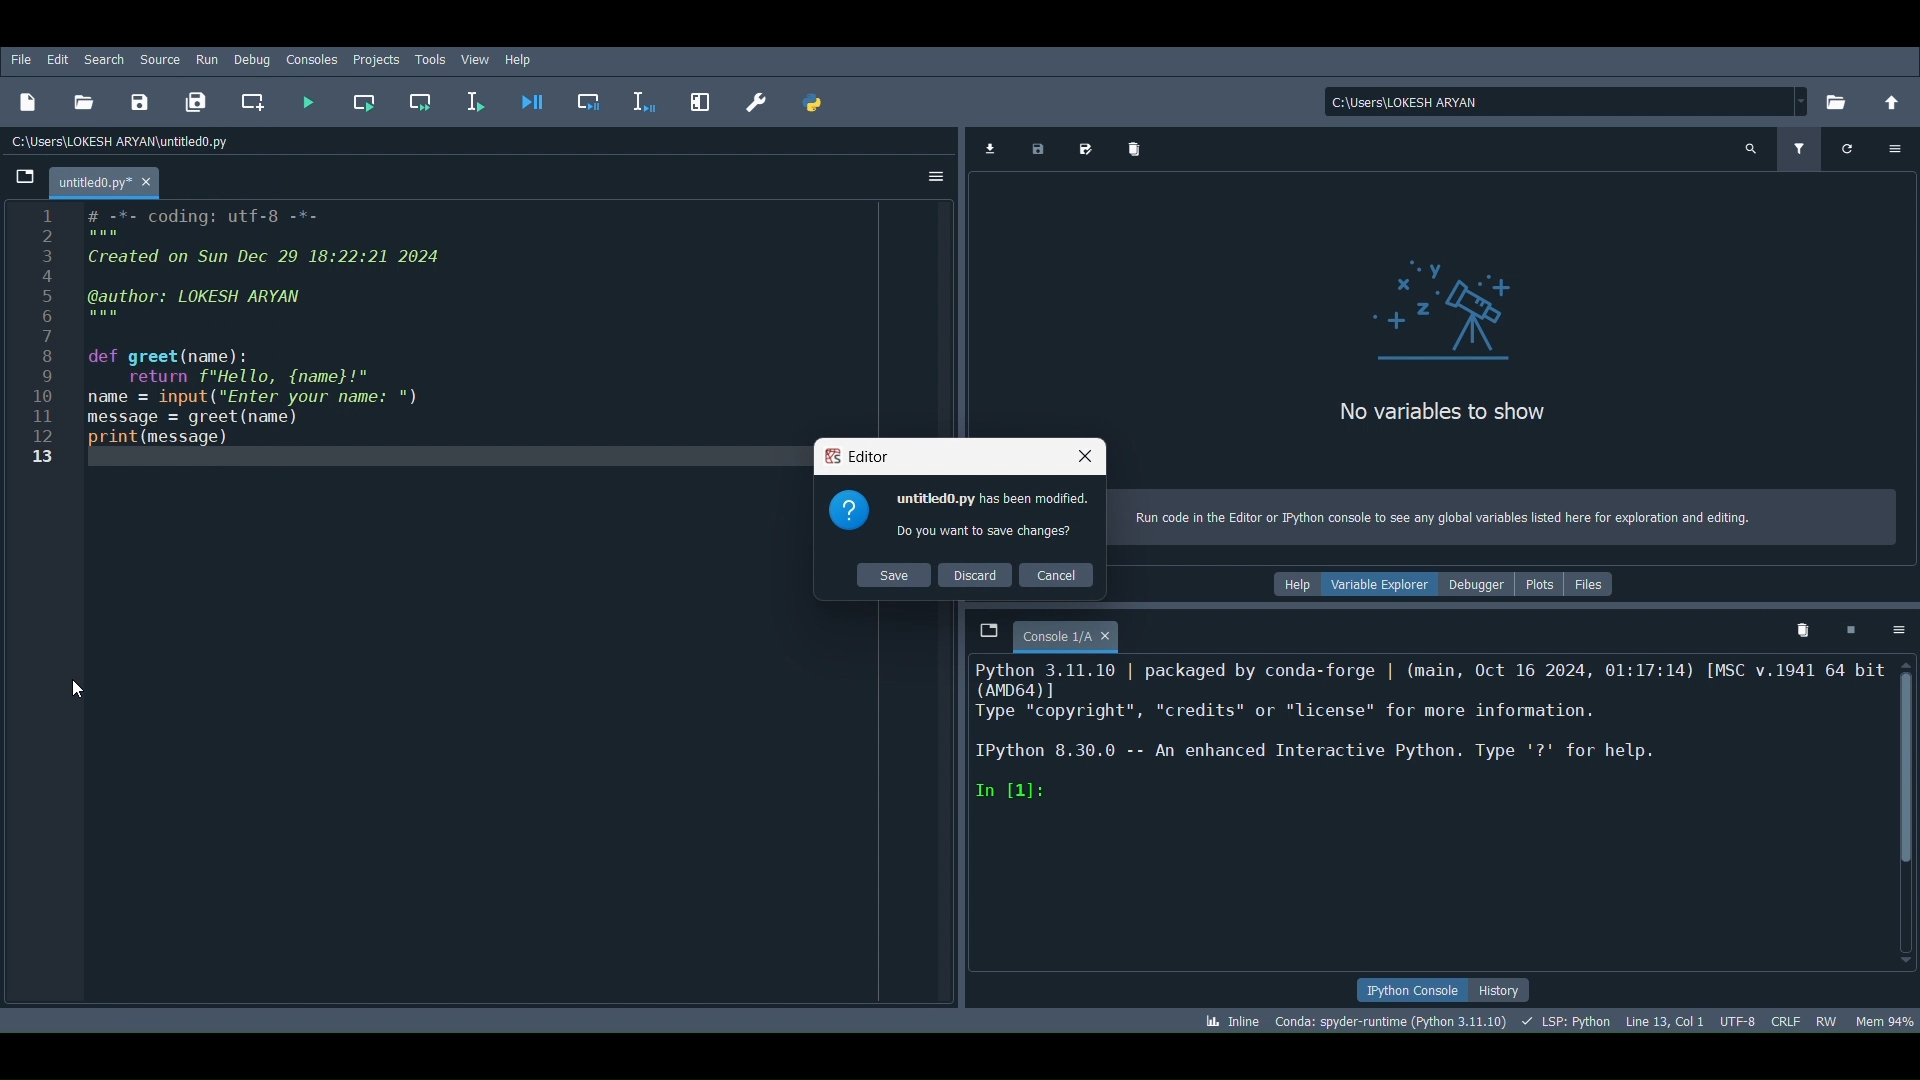  Describe the element at coordinates (24, 55) in the screenshot. I see `File` at that location.